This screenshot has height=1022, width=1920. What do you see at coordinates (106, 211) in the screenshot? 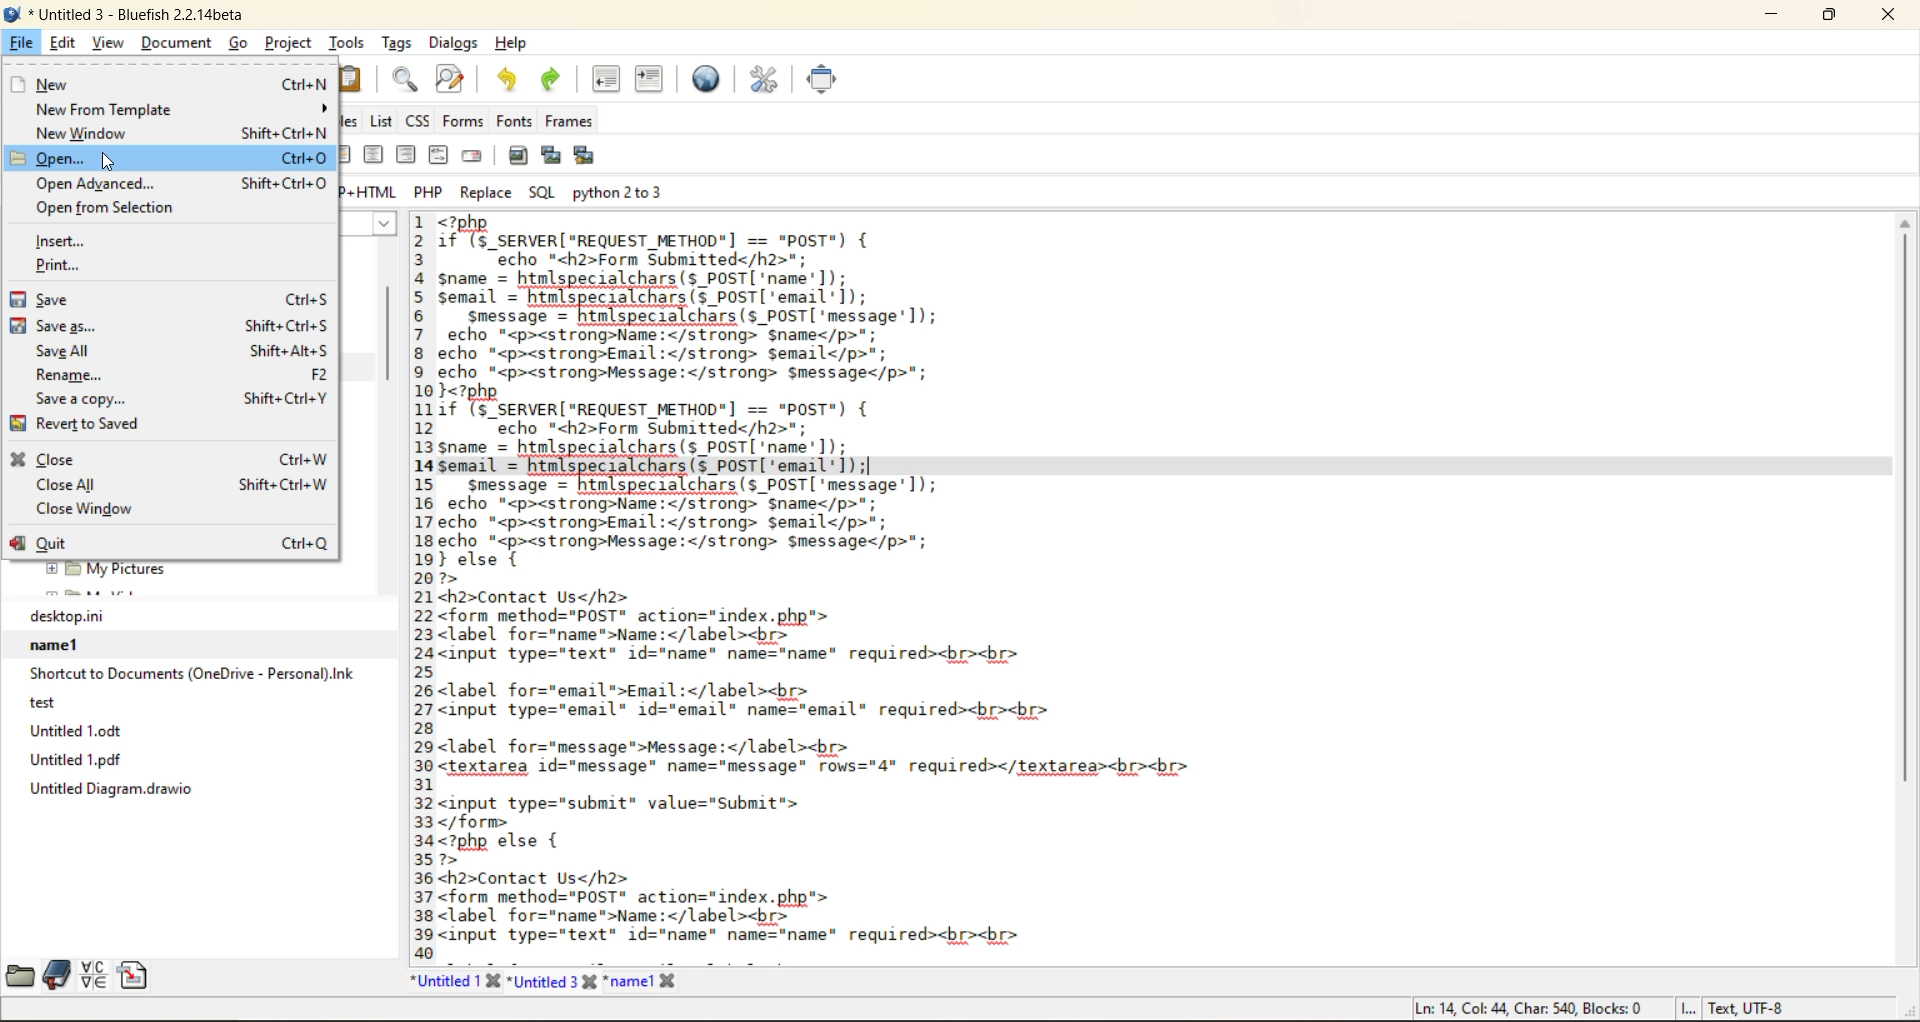
I see `open from selection` at bounding box center [106, 211].